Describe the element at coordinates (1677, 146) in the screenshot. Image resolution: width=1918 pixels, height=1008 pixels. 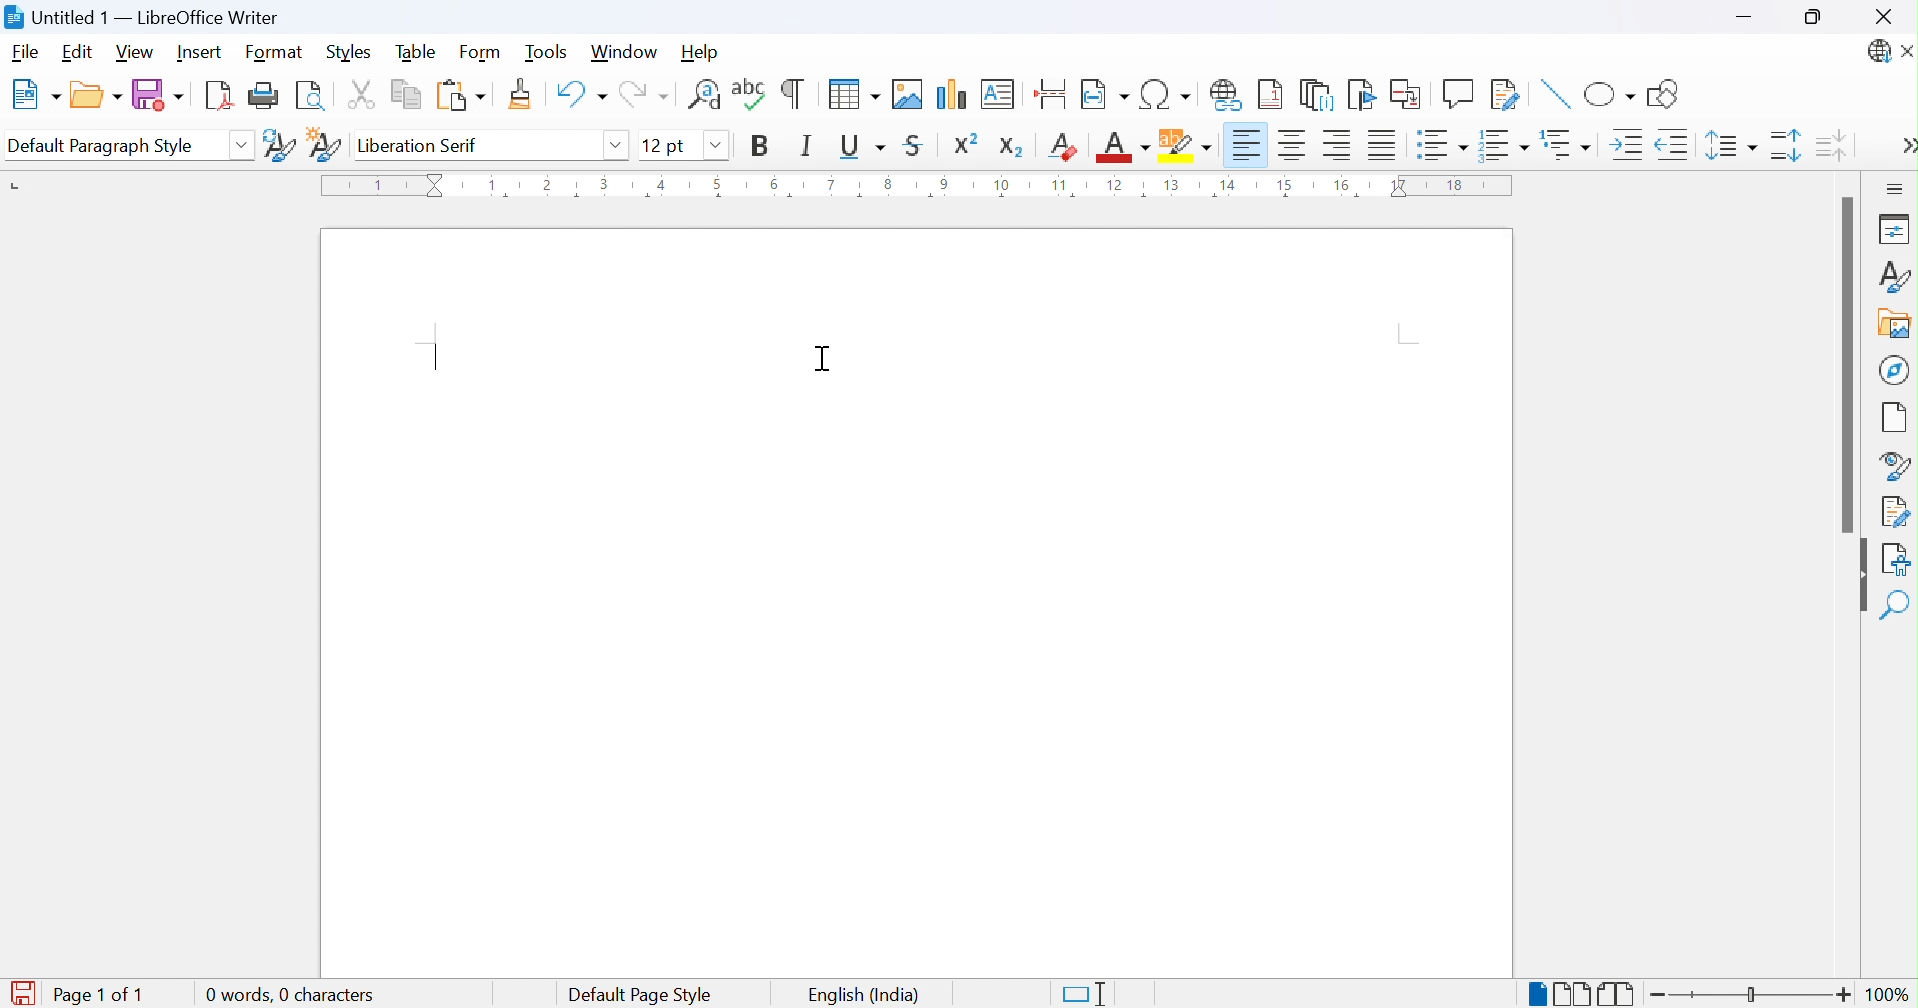
I see `Decrease indent` at that location.